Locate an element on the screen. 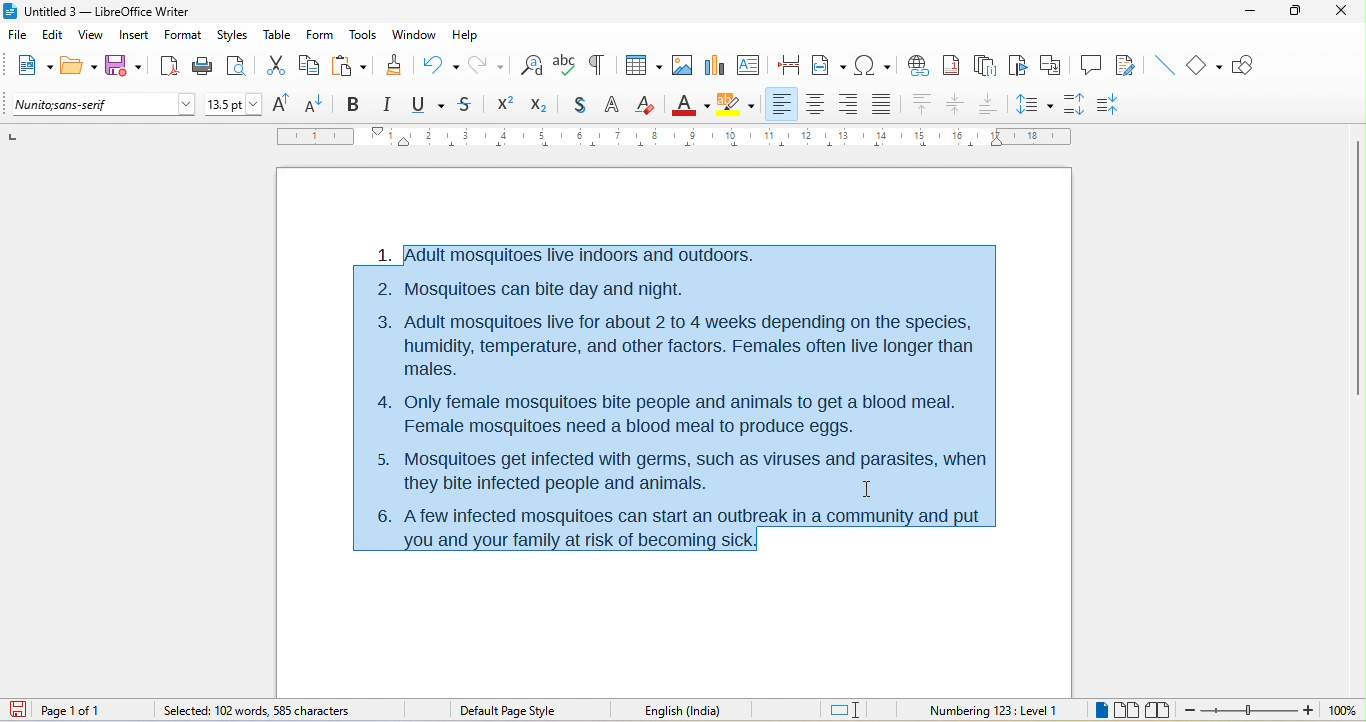 This screenshot has height=722, width=1366. minimize is located at coordinates (1256, 17).